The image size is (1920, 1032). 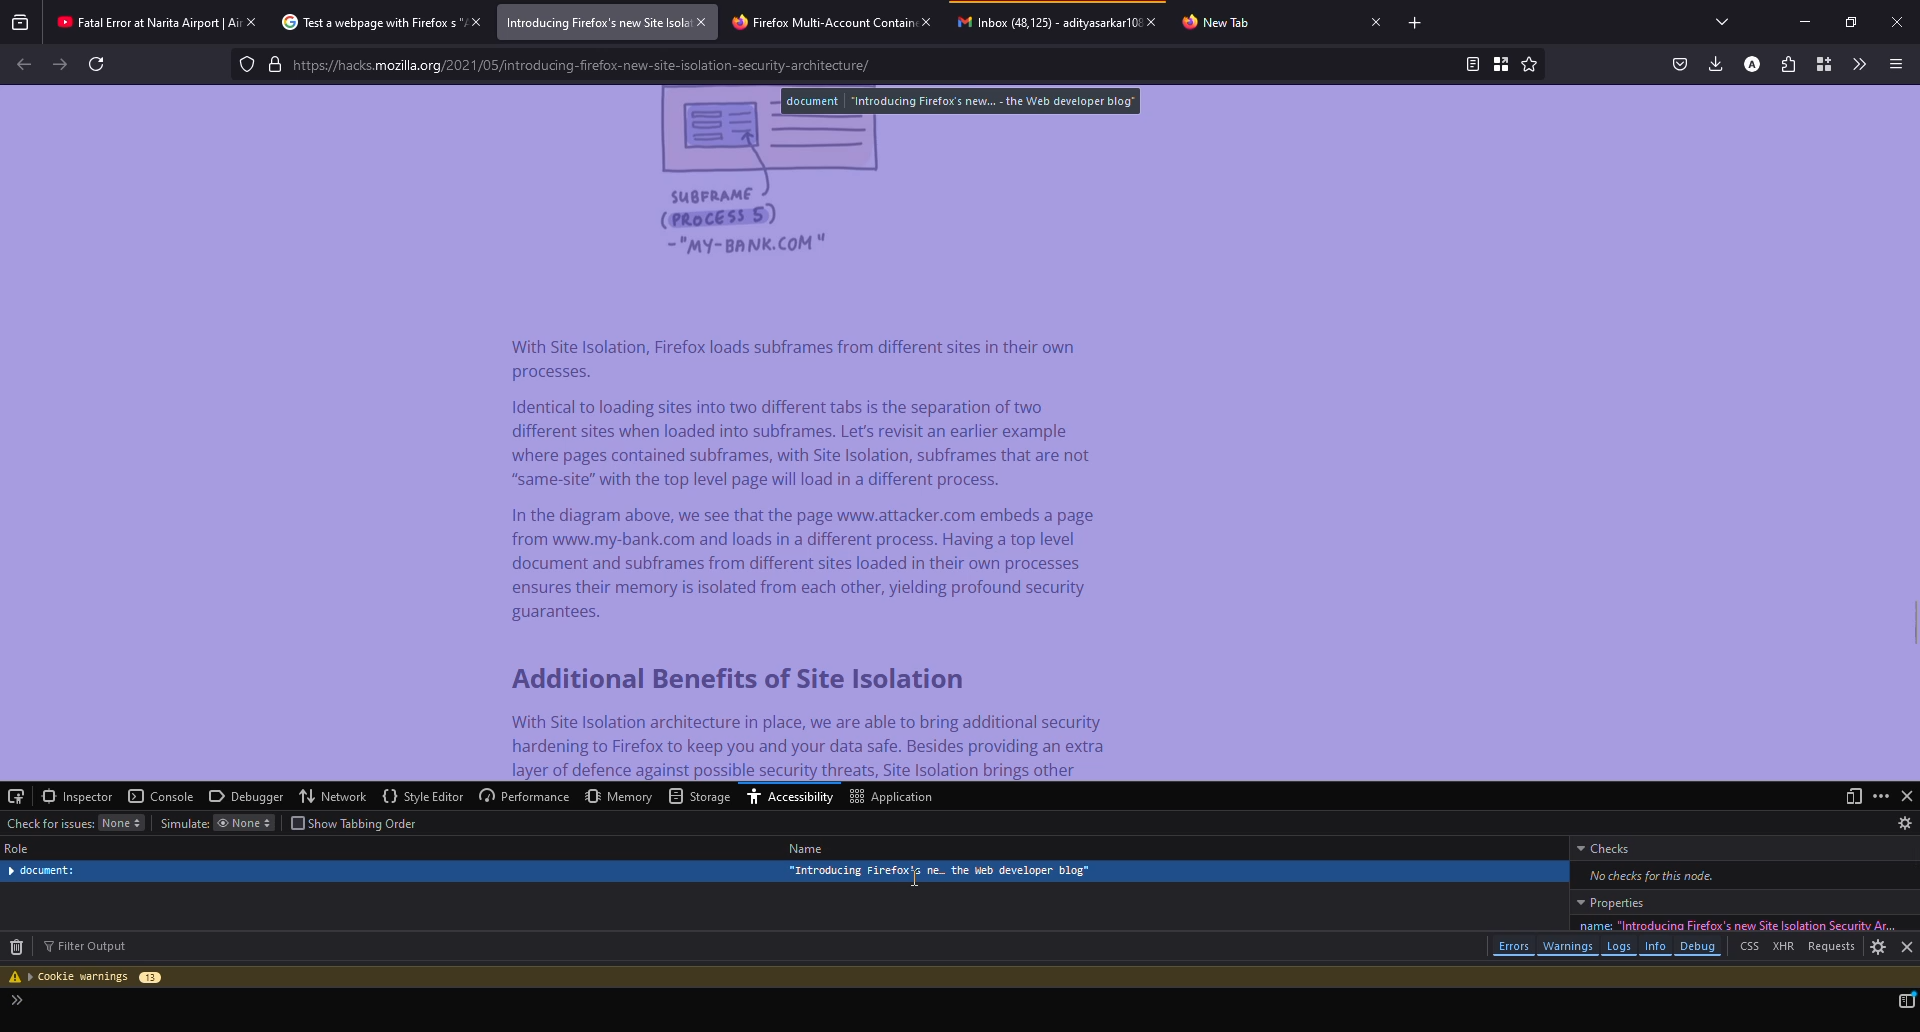 What do you see at coordinates (1680, 63) in the screenshot?
I see `save to packet` at bounding box center [1680, 63].